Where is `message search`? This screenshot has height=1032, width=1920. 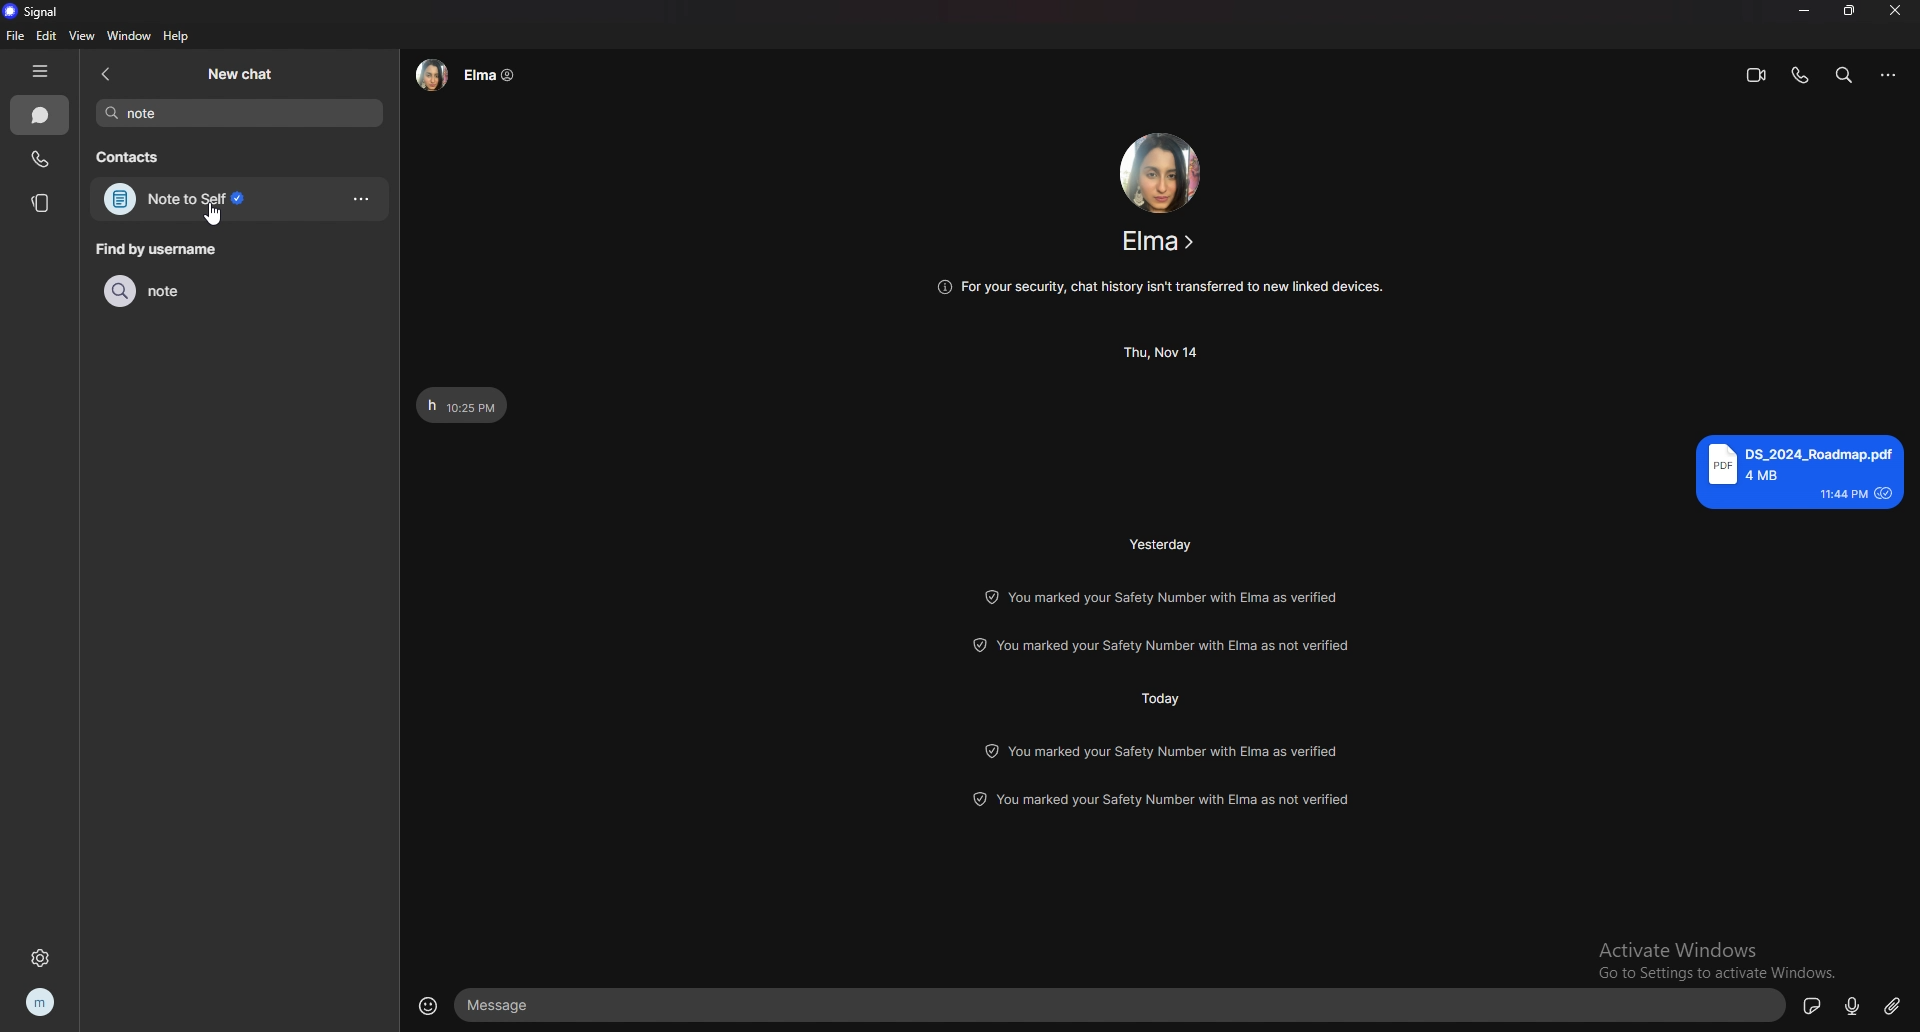
message search is located at coordinates (1844, 74).